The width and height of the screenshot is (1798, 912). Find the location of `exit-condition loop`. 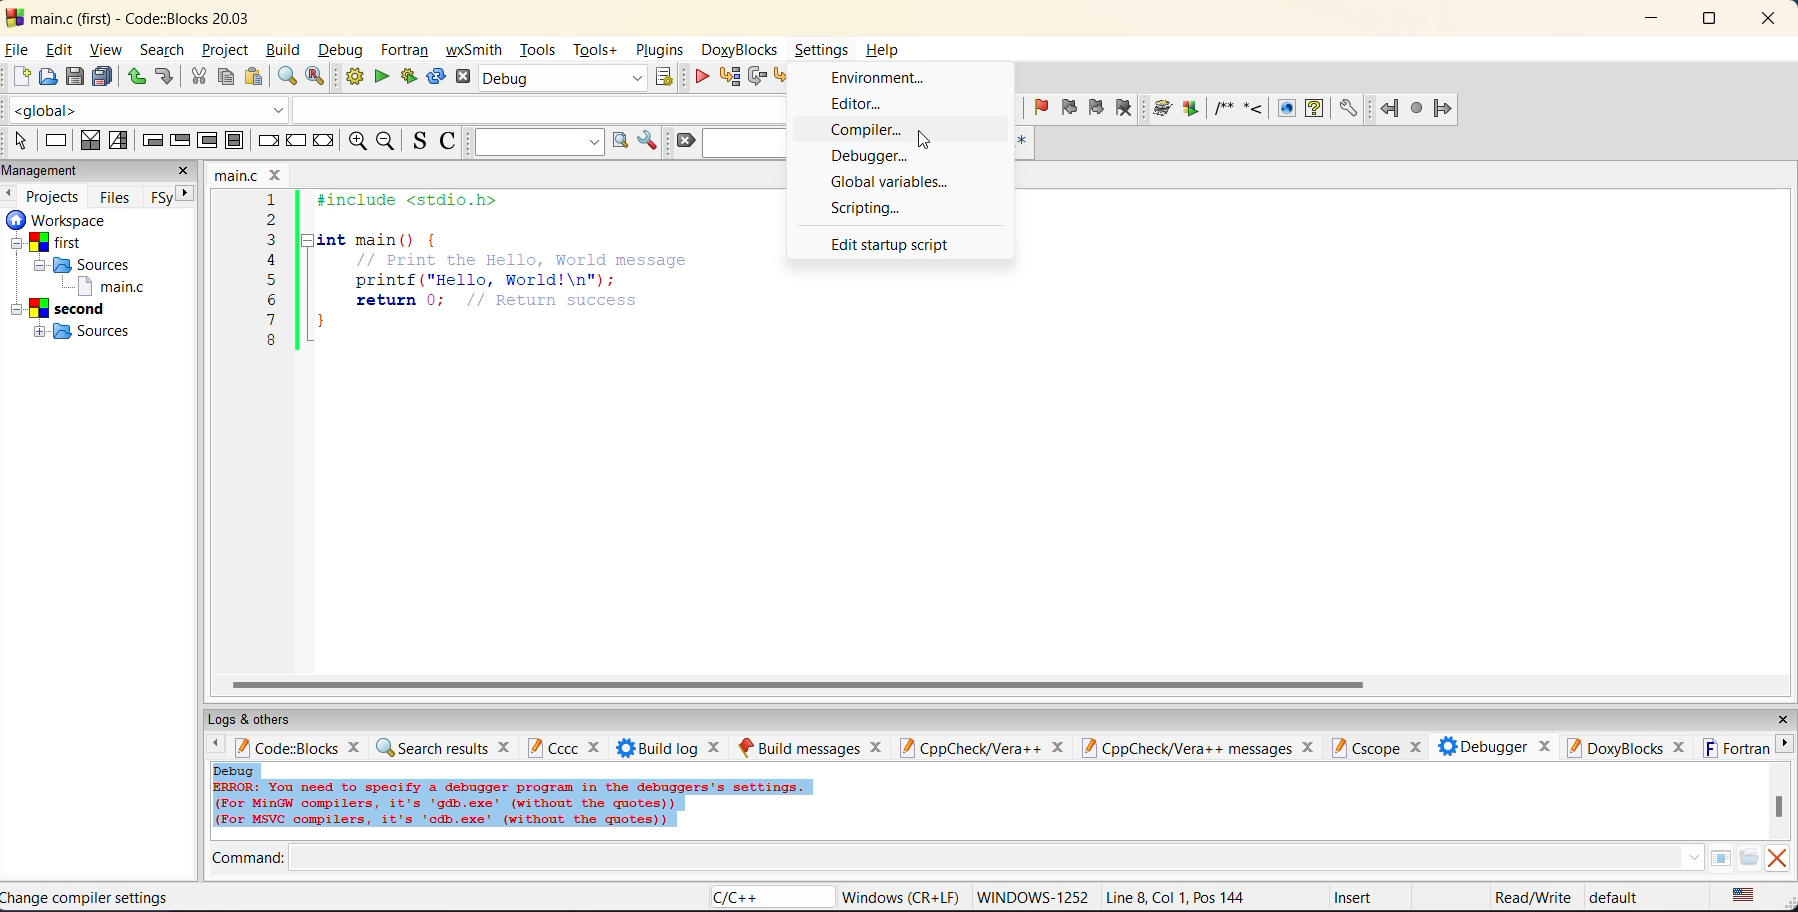

exit-condition loop is located at coordinates (183, 140).